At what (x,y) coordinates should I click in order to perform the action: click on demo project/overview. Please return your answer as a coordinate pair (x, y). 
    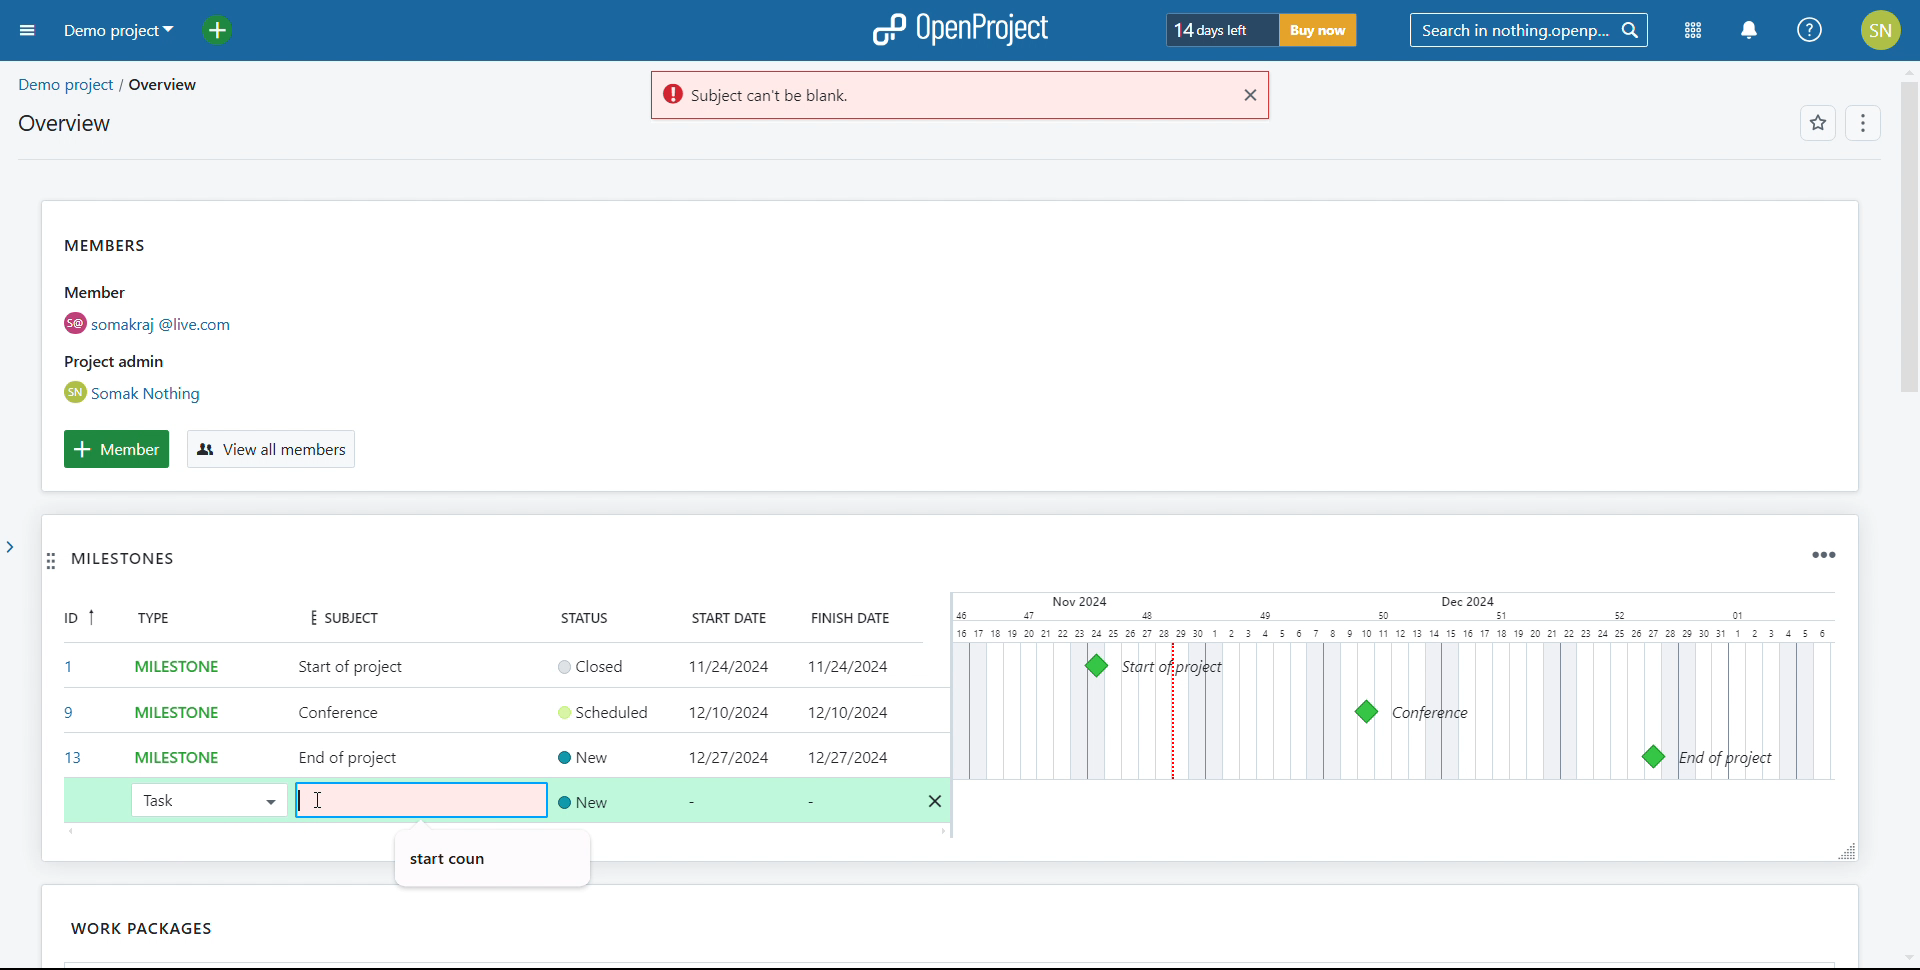
    Looking at the image, I should click on (107, 85).